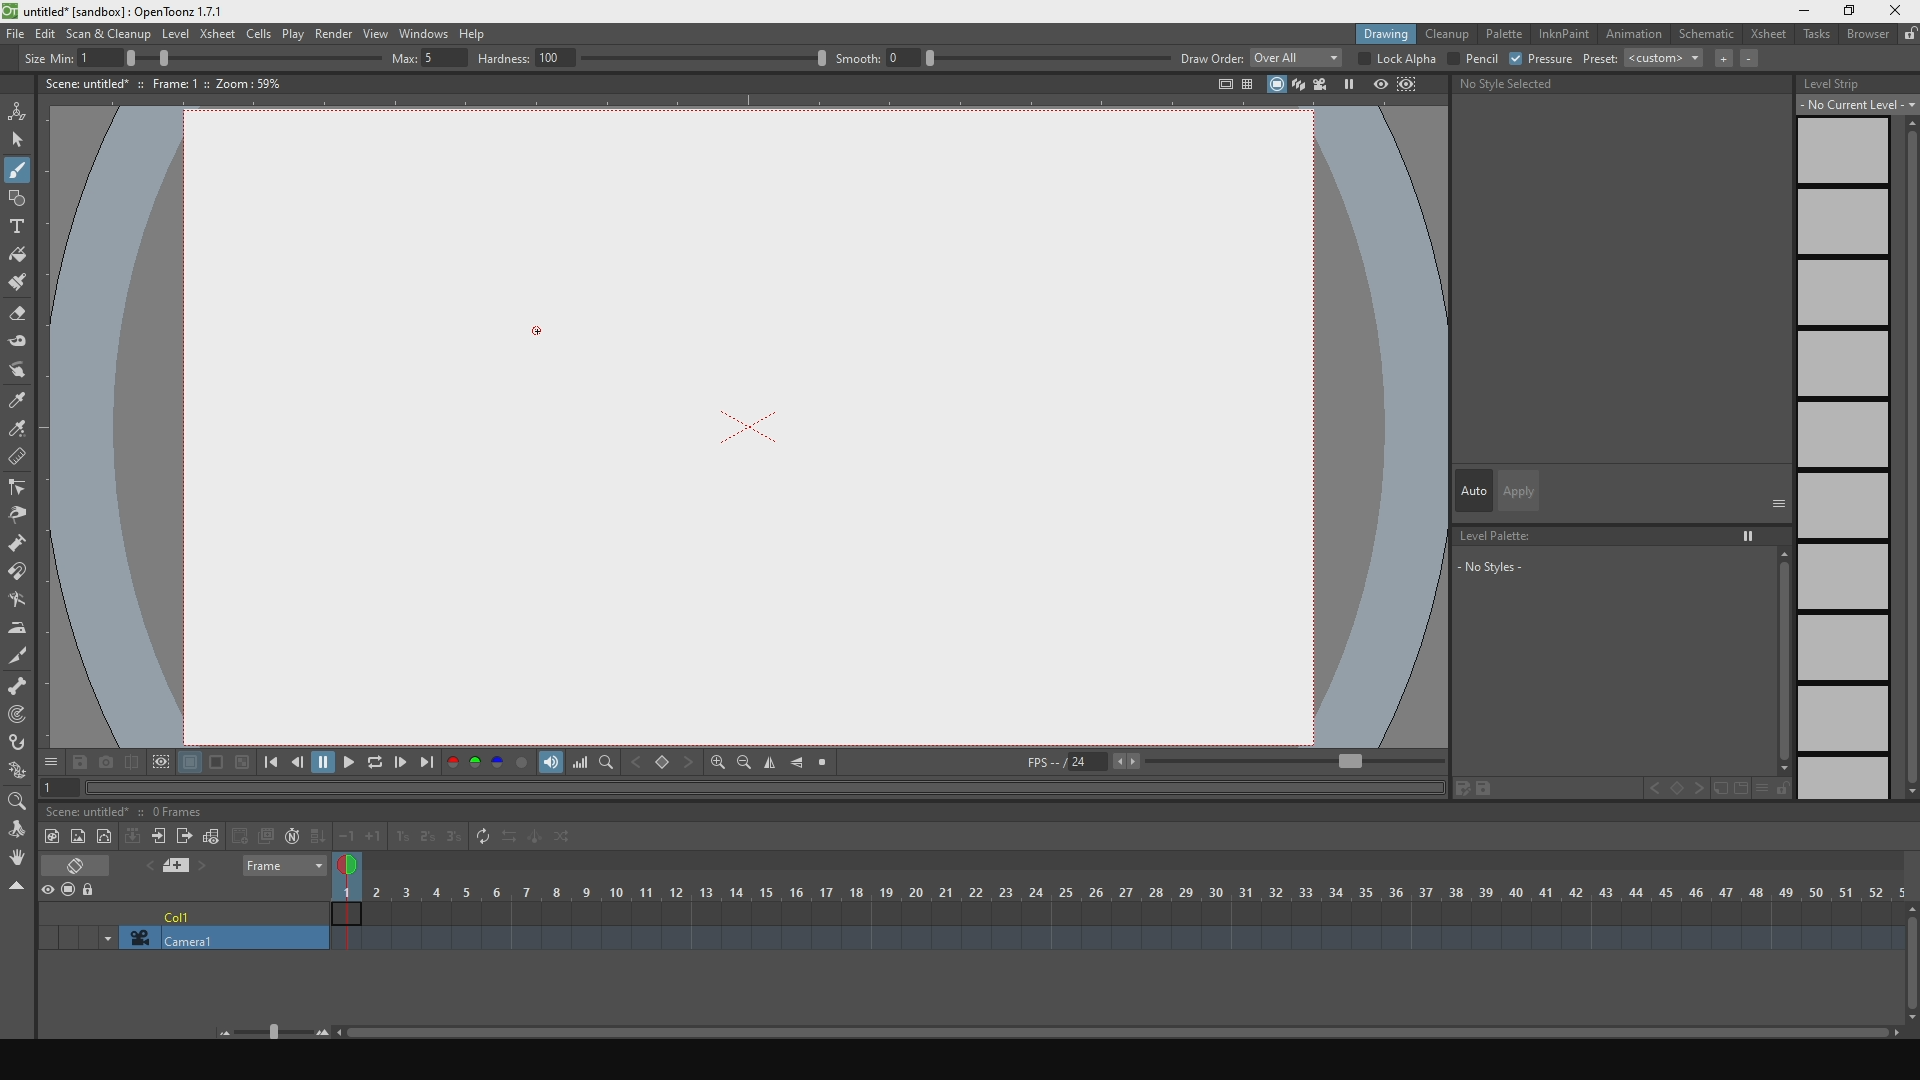 Image resolution: width=1920 pixels, height=1080 pixels. Describe the element at coordinates (1322, 85) in the screenshot. I see `camera` at that location.